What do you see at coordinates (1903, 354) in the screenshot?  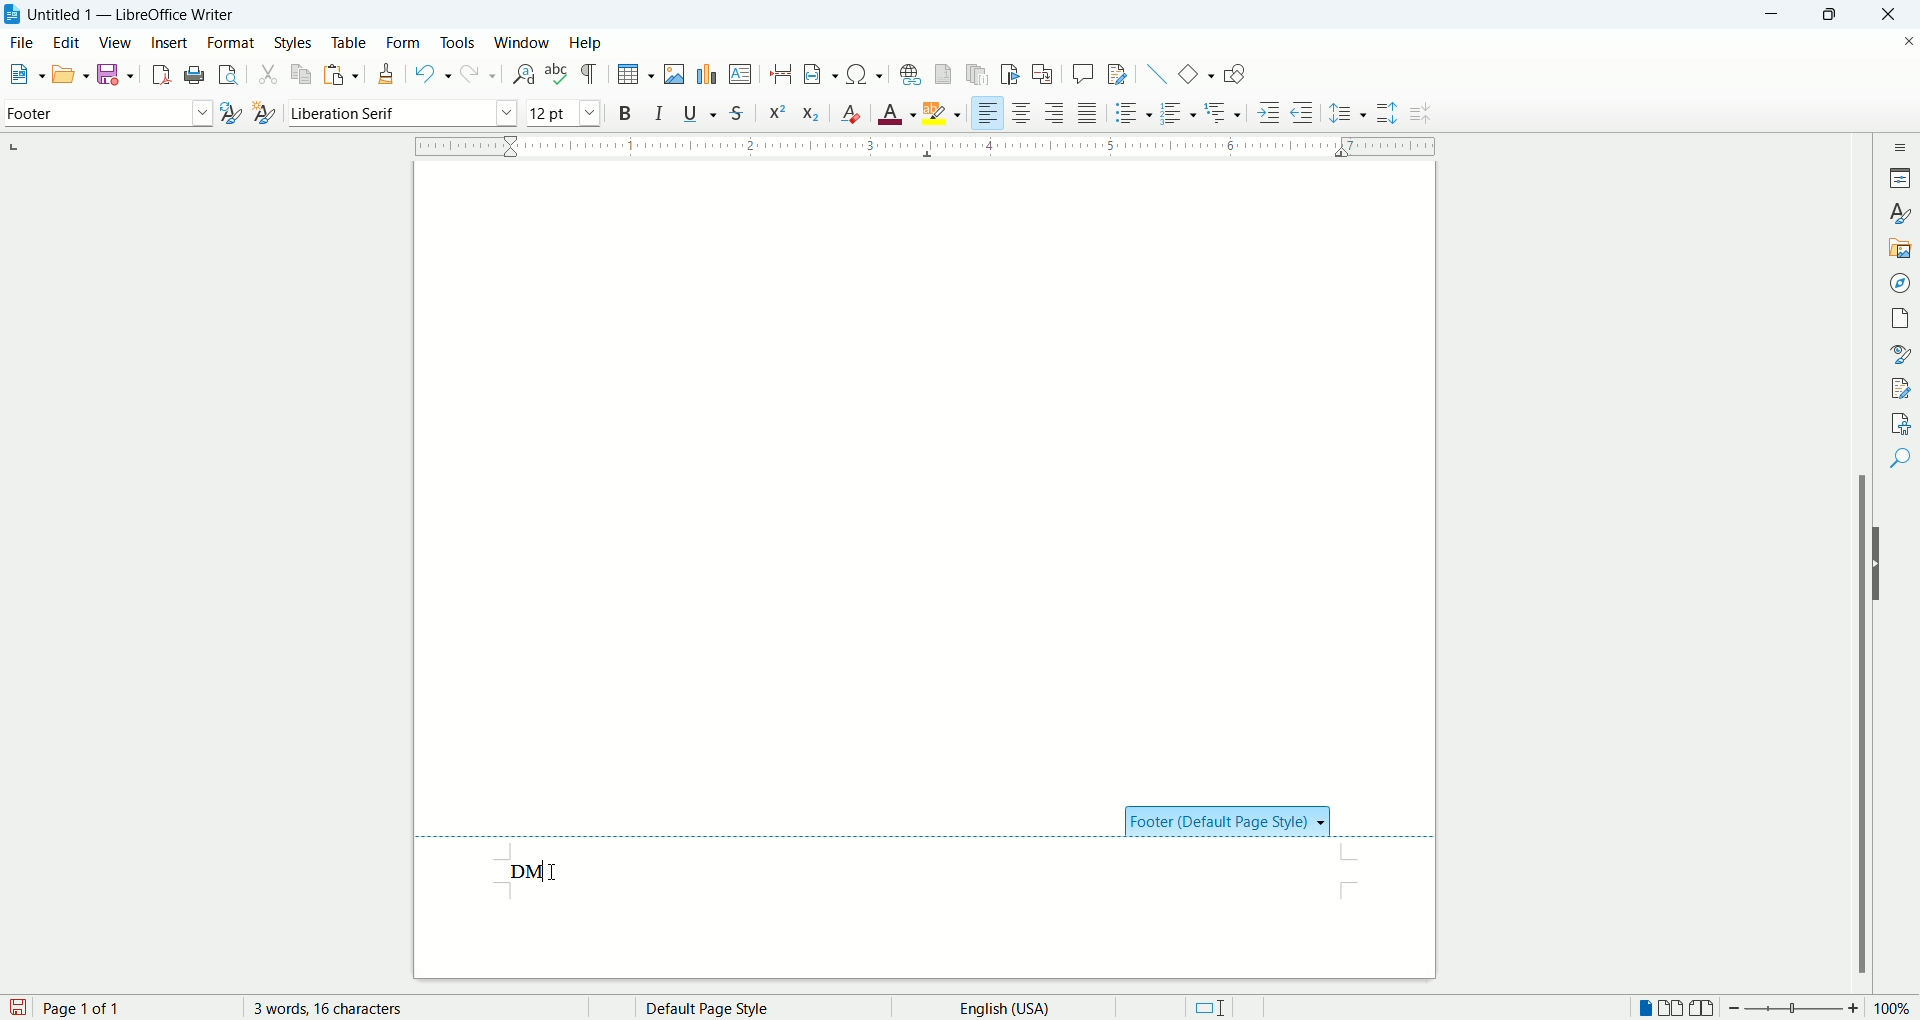 I see `style inspector` at bounding box center [1903, 354].